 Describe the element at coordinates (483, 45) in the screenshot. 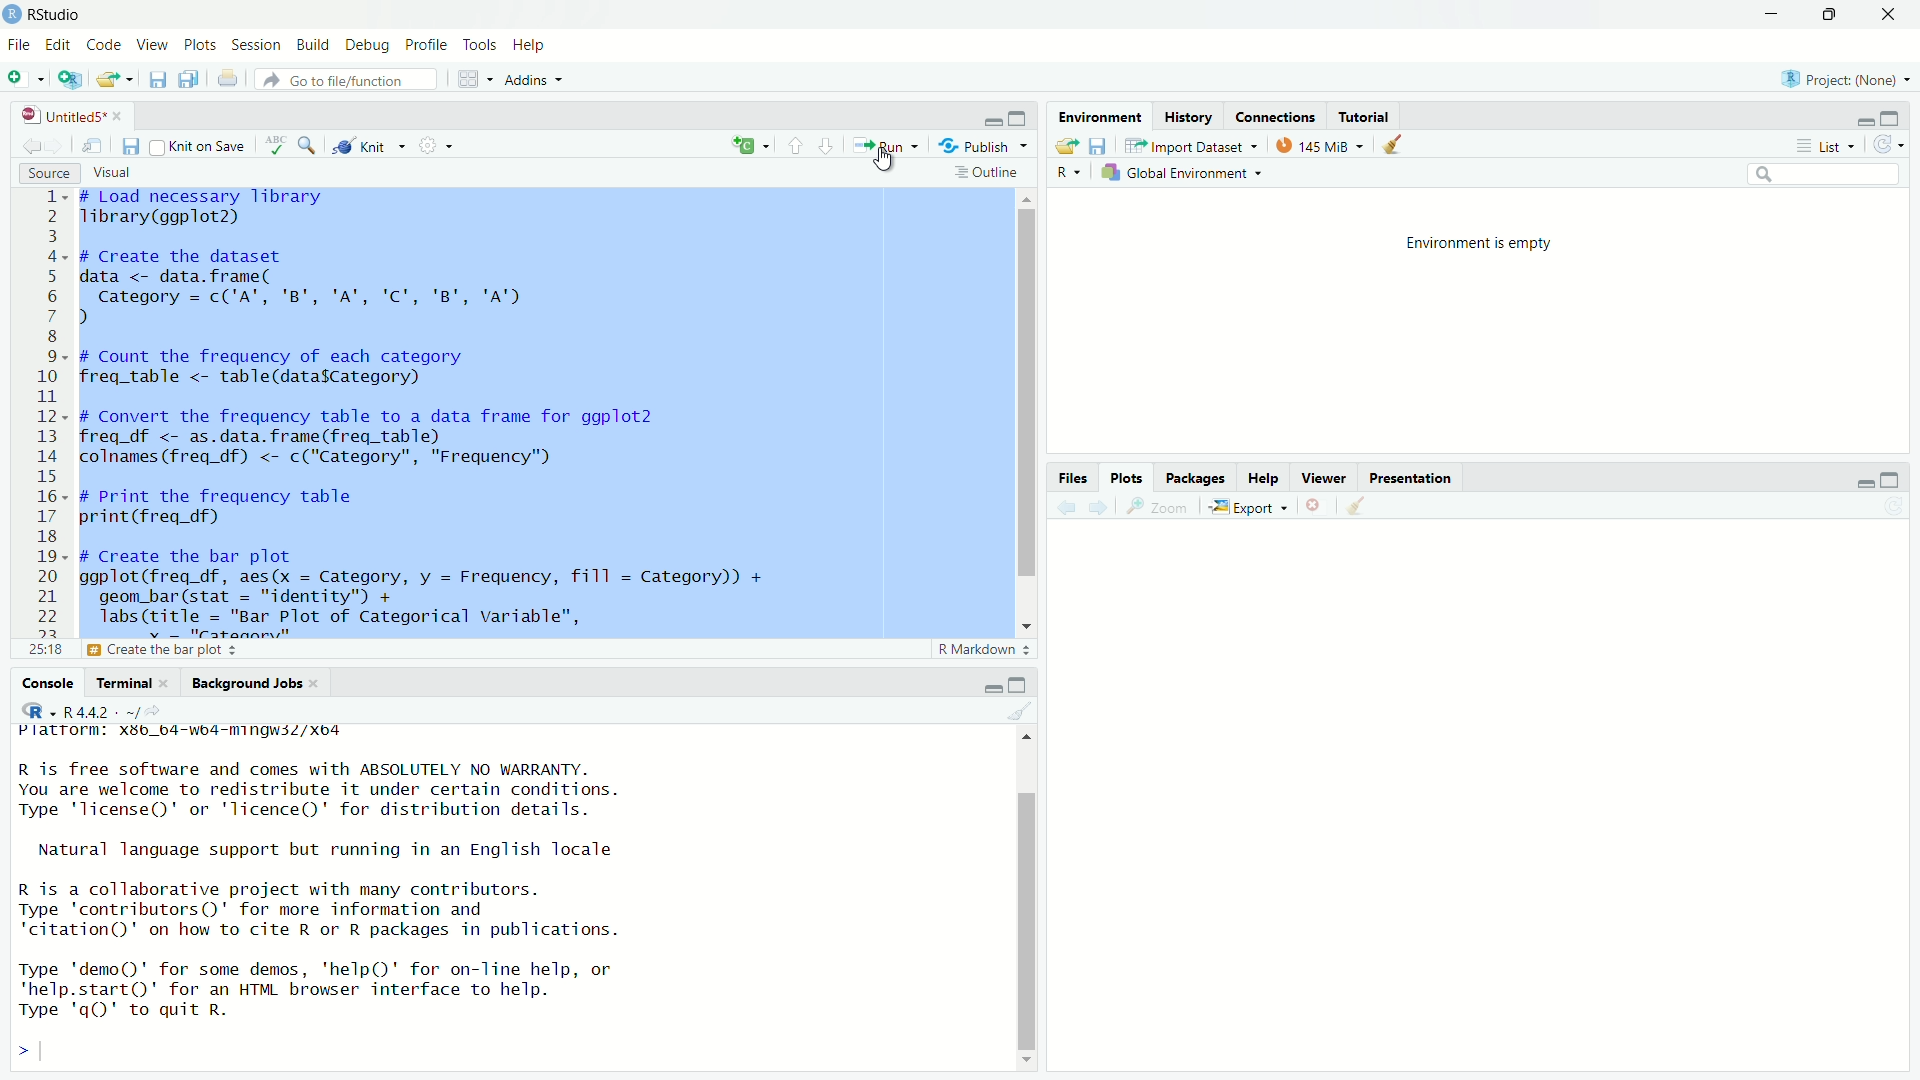

I see `tools` at that location.